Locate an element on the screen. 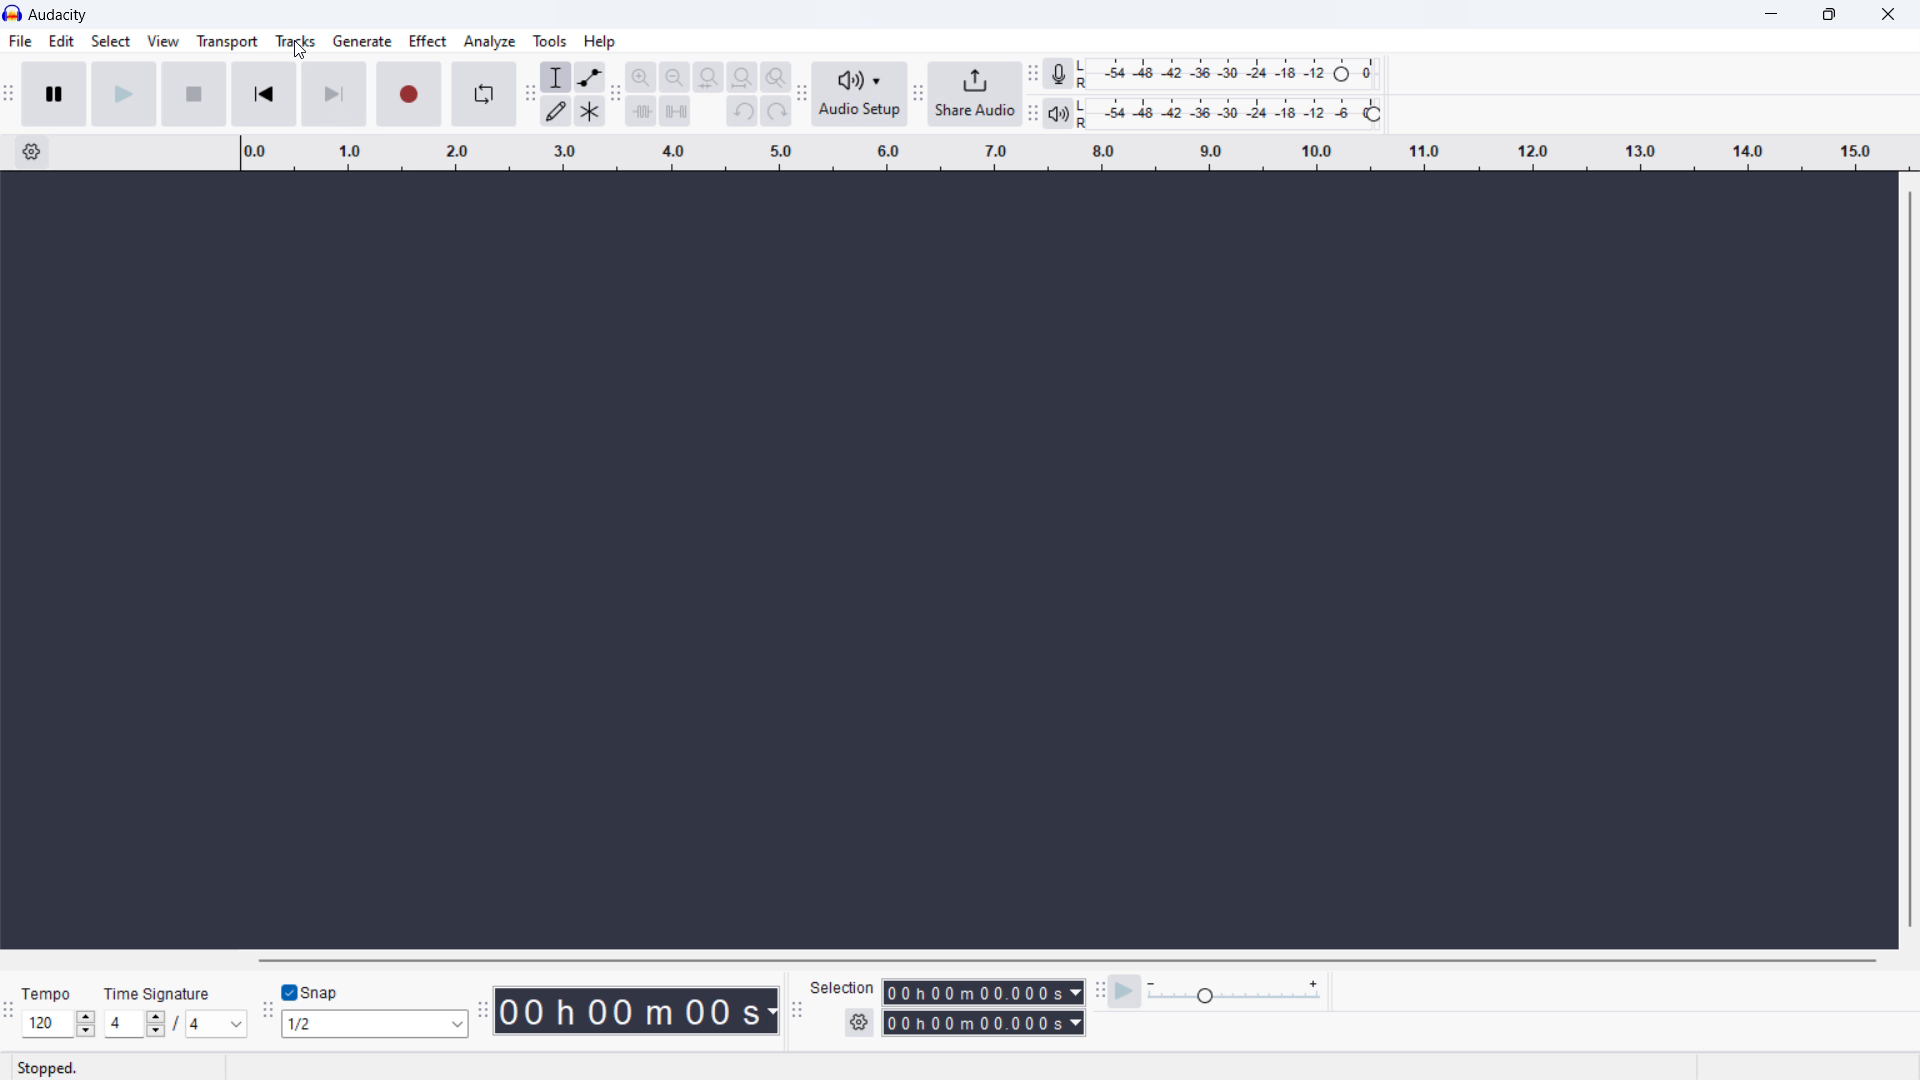 The image size is (1920, 1080). generate is located at coordinates (361, 41).